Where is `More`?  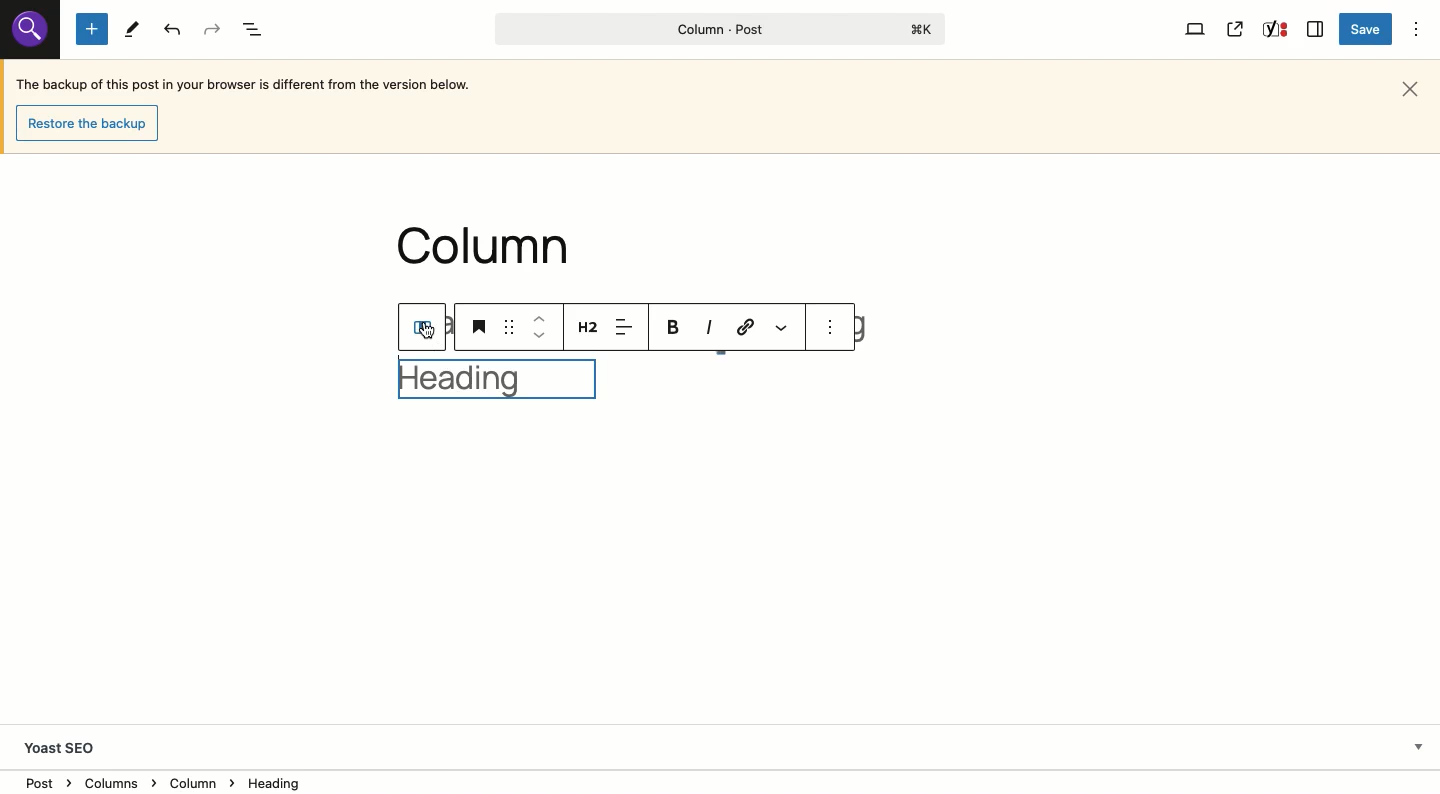
More is located at coordinates (782, 327).